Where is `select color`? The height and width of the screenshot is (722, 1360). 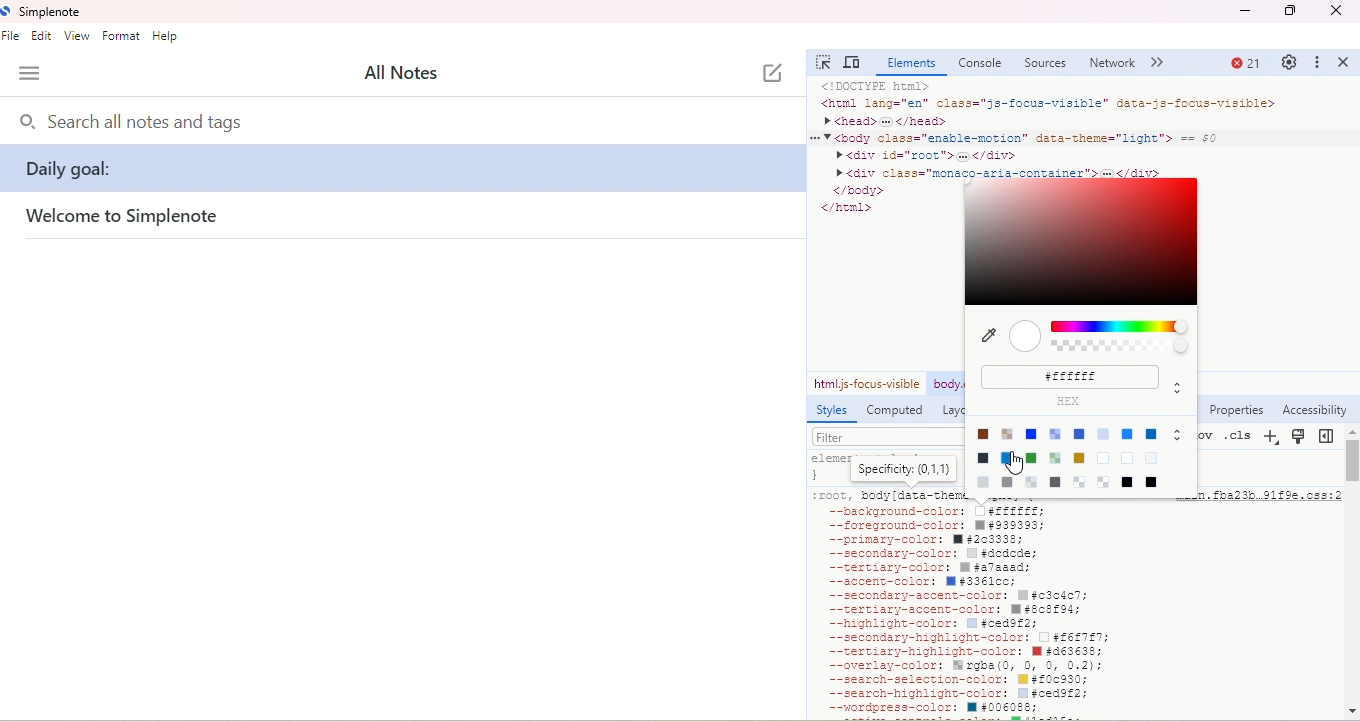
select color is located at coordinates (1080, 241).